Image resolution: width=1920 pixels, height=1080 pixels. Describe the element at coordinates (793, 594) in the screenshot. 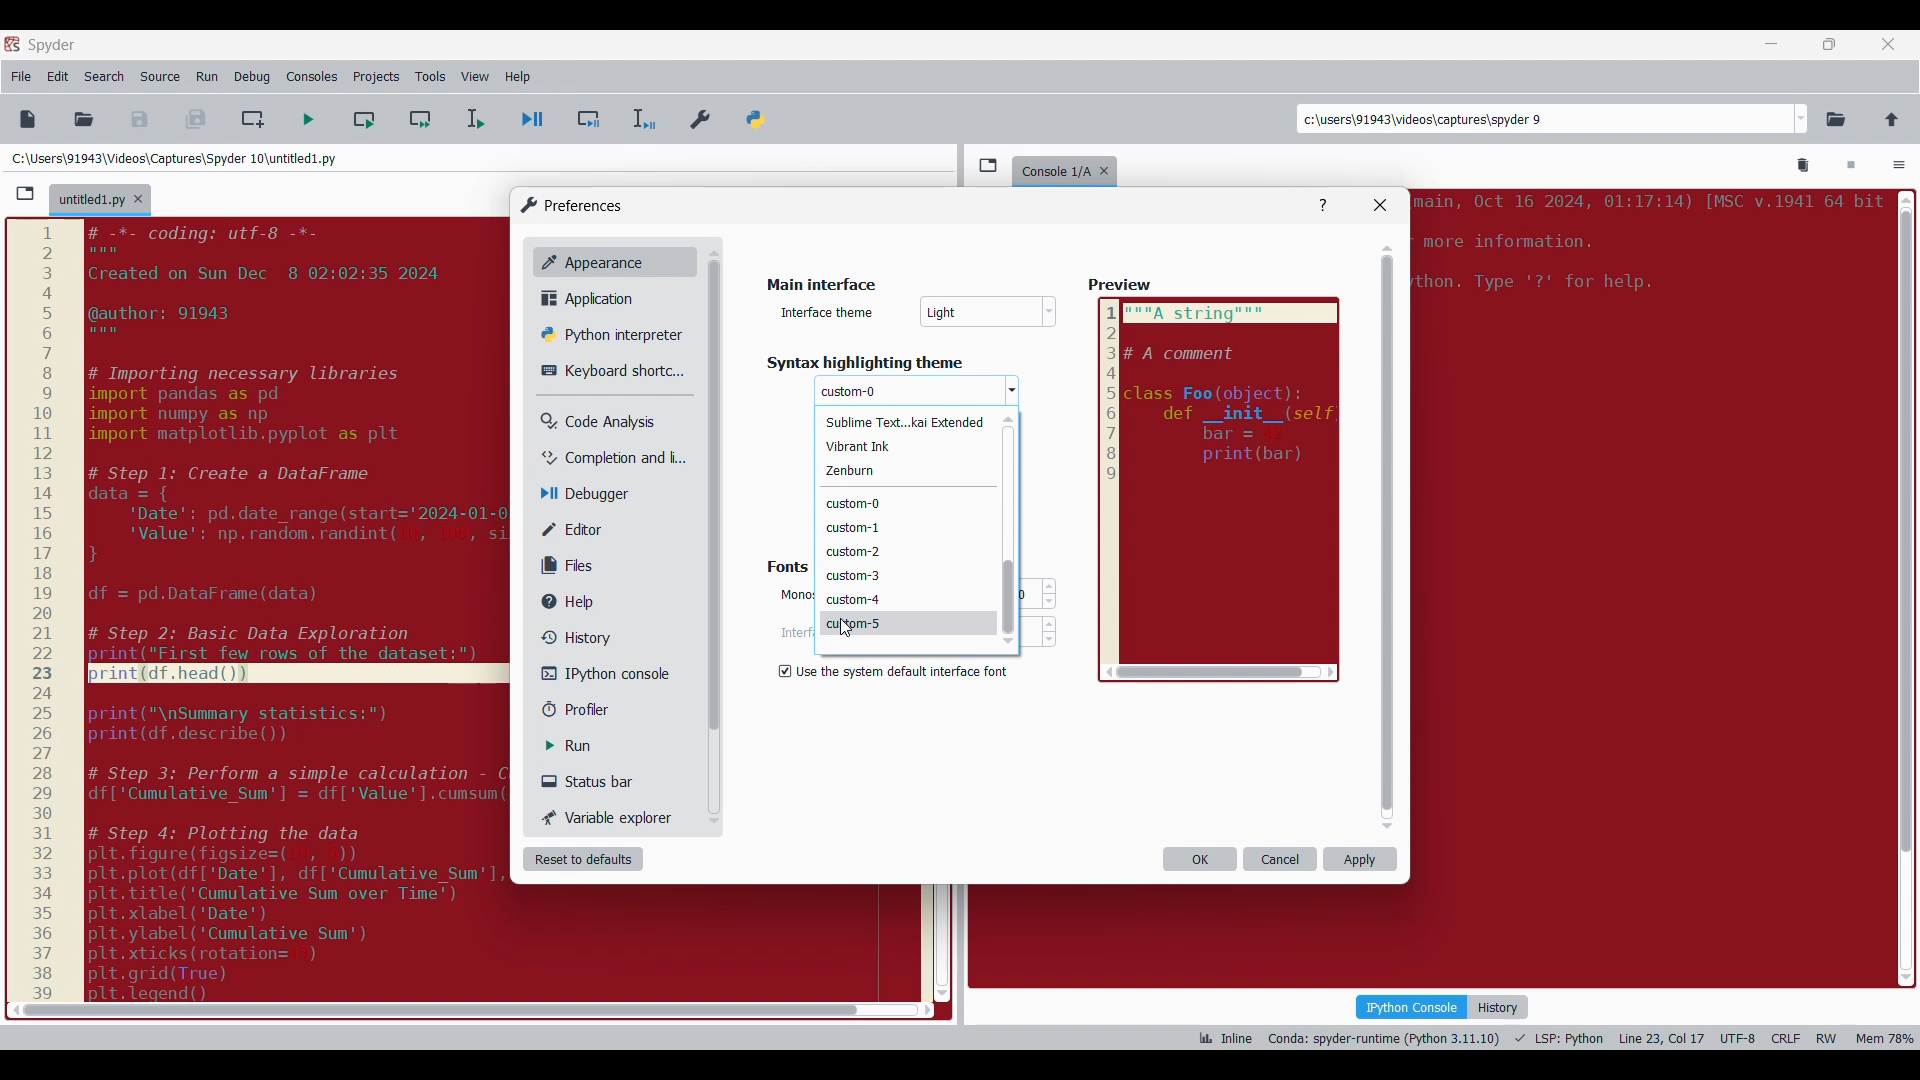

I see `` at that location.